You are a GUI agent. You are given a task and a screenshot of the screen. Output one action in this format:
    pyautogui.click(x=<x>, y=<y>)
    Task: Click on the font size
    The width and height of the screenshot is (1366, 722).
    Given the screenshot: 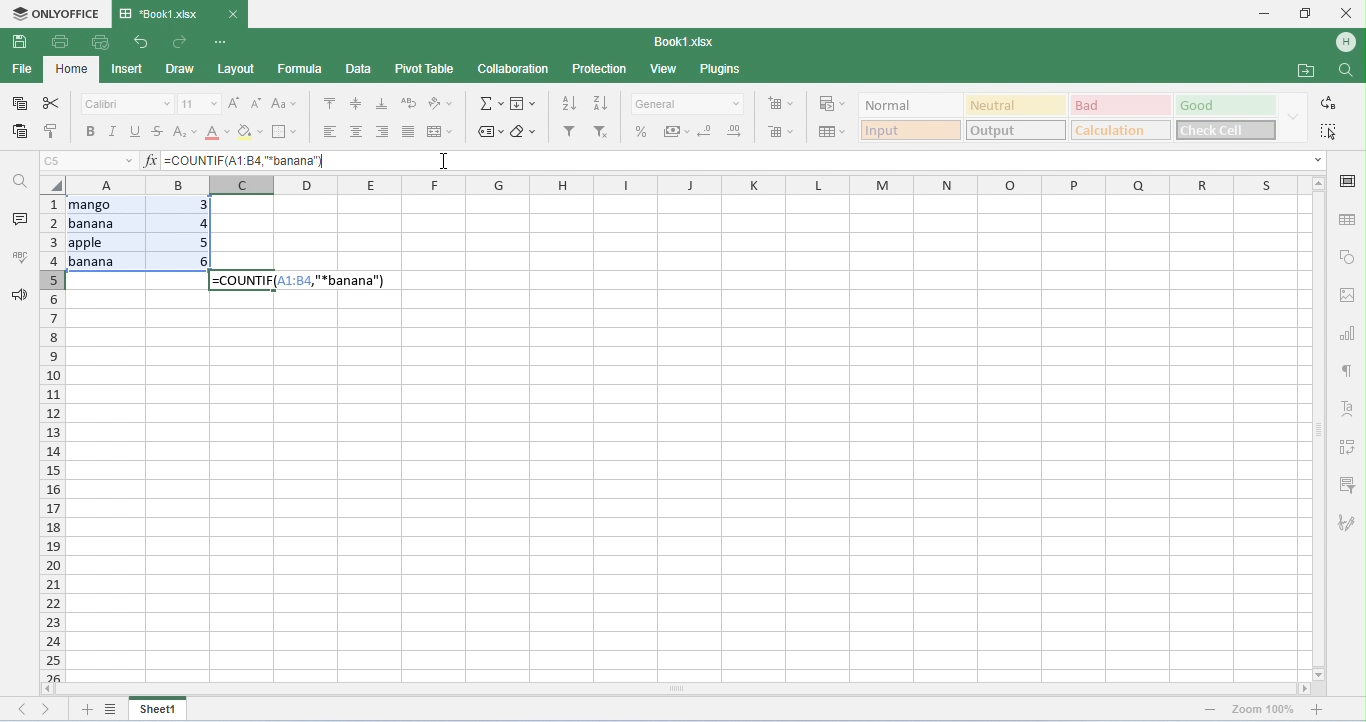 What is the action you would take?
    pyautogui.click(x=199, y=104)
    